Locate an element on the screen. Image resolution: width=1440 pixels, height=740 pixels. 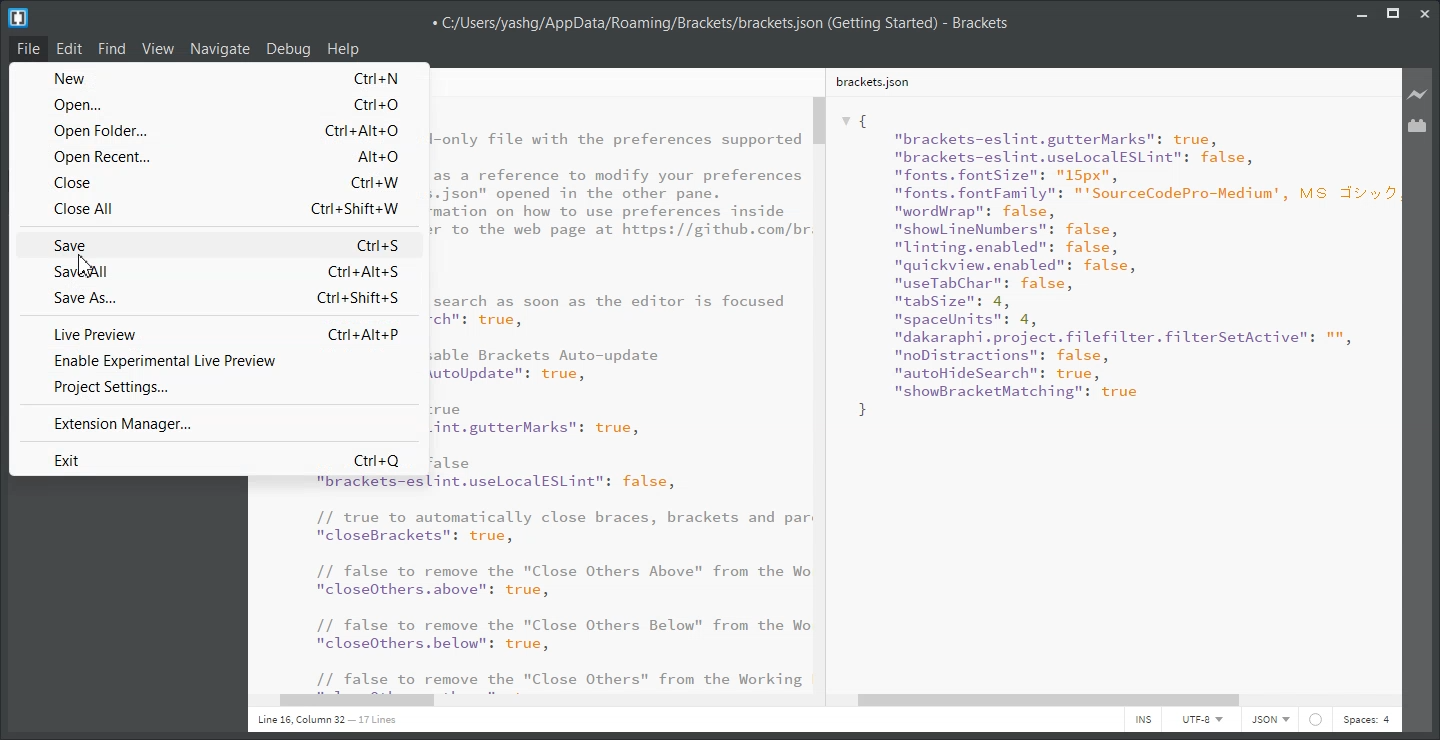
Minimize is located at coordinates (1362, 11).